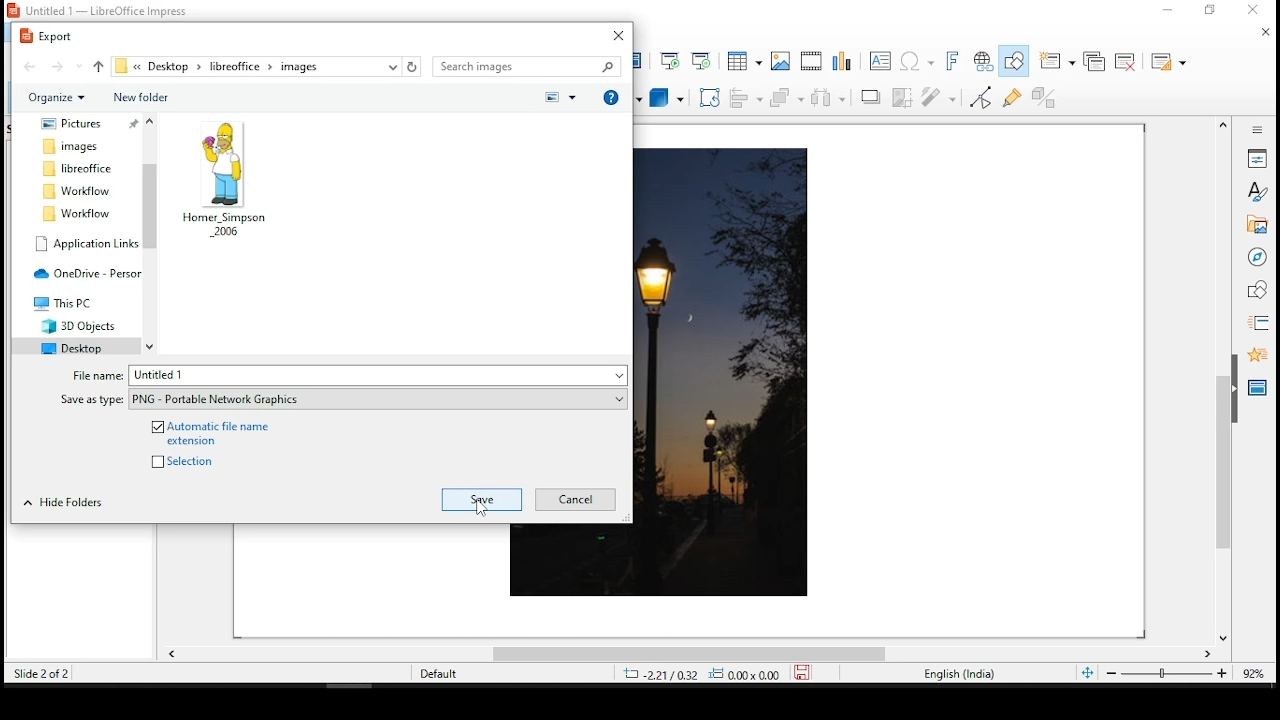 This screenshot has width=1280, height=720. I want to click on filter, so click(937, 98).